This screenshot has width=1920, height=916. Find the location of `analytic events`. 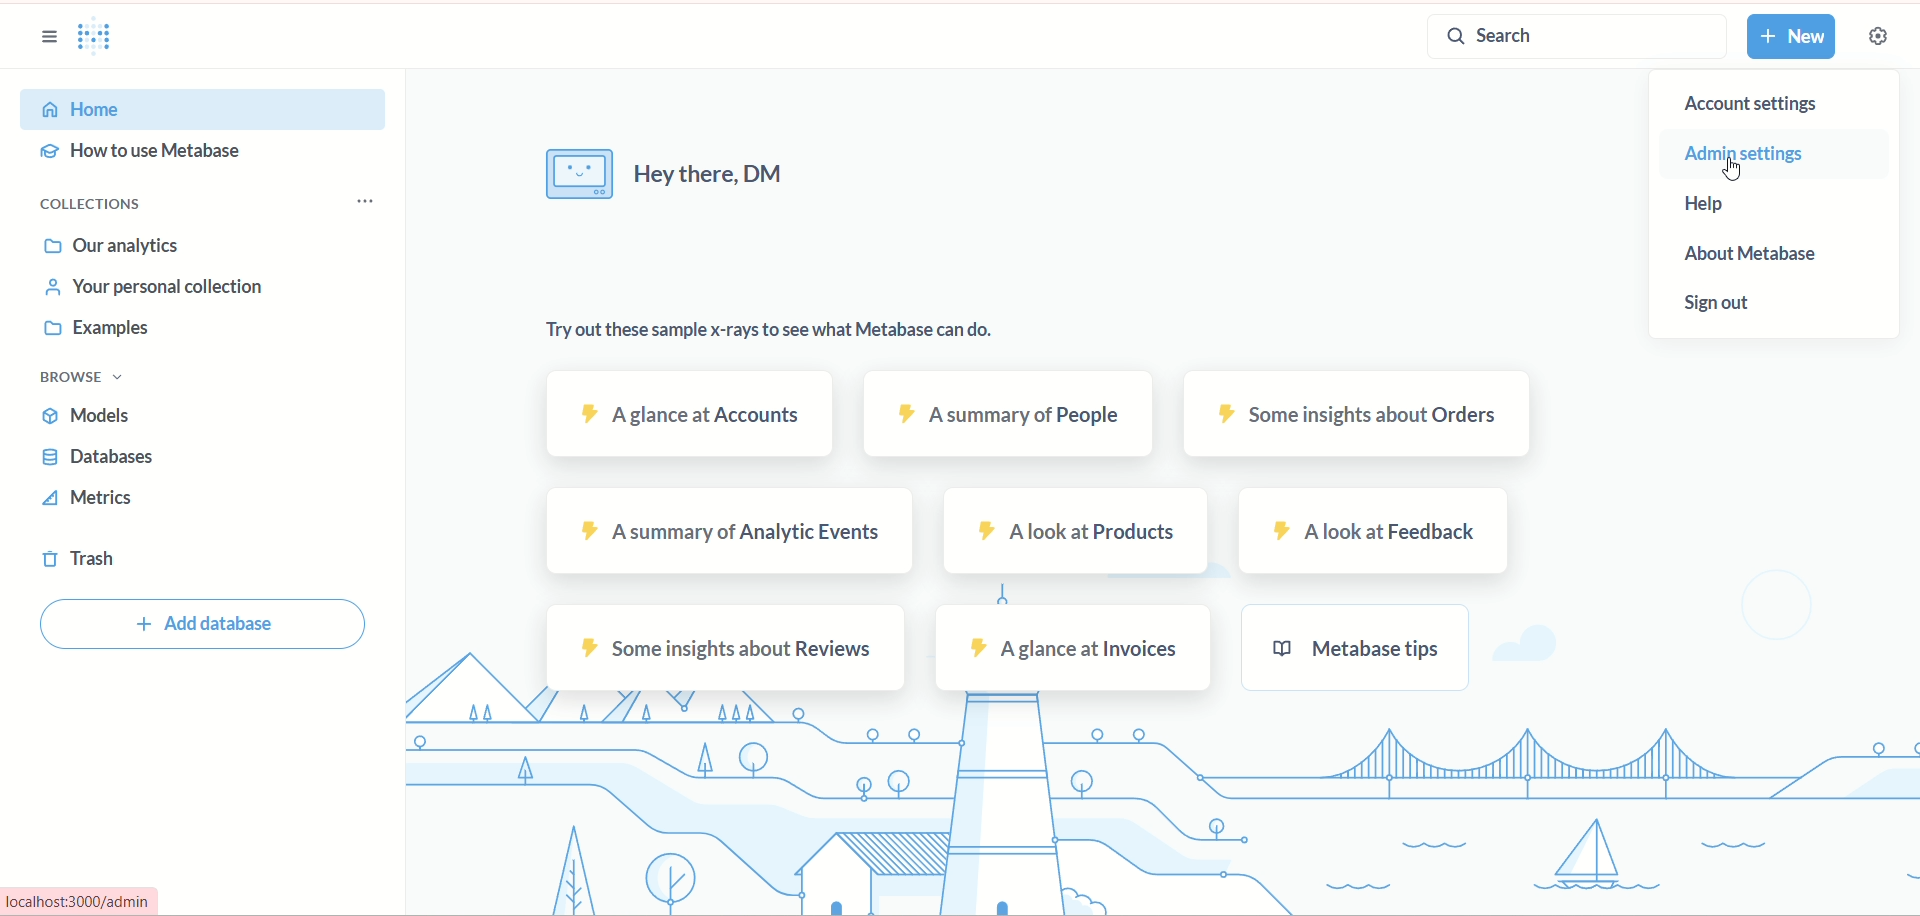

analytic events is located at coordinates (728, 531).